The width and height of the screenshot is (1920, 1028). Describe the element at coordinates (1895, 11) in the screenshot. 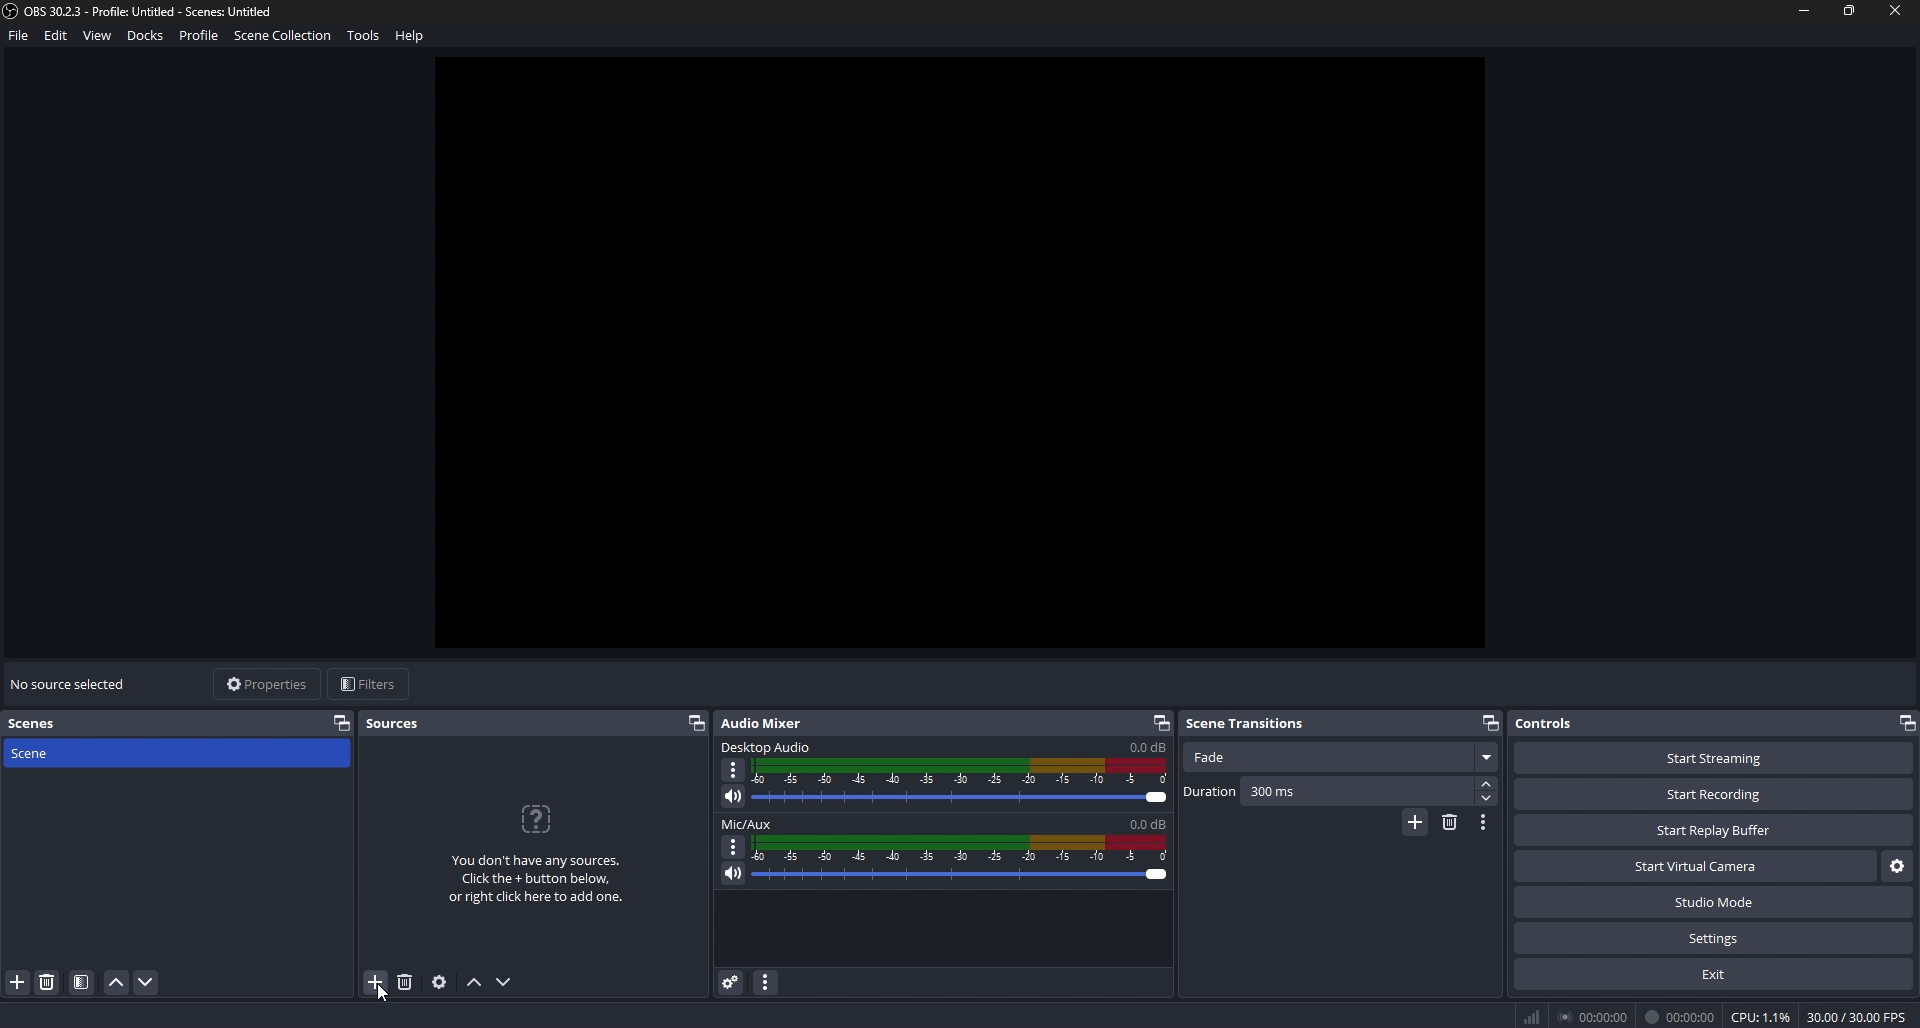

I see `close` at that location.